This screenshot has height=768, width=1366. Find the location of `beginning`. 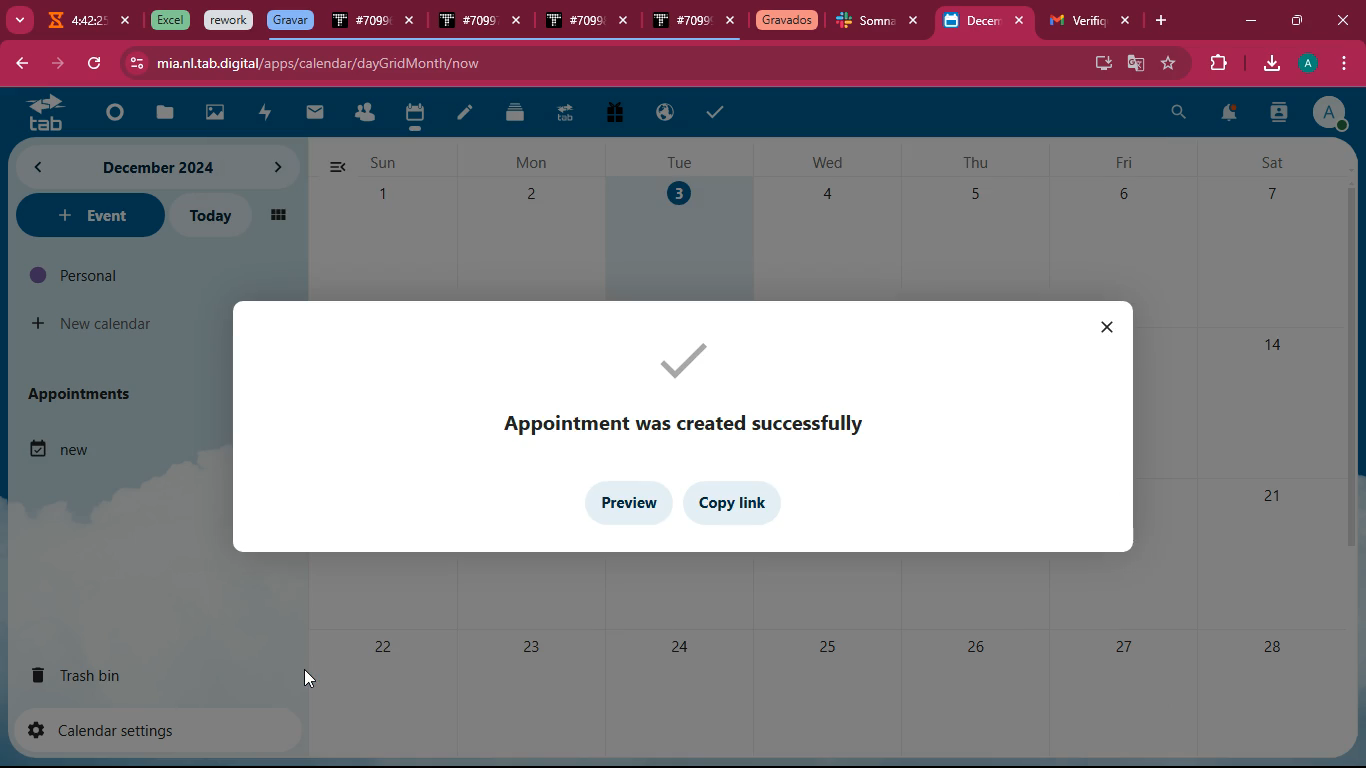

beginning is located at coordinates (110, 114).